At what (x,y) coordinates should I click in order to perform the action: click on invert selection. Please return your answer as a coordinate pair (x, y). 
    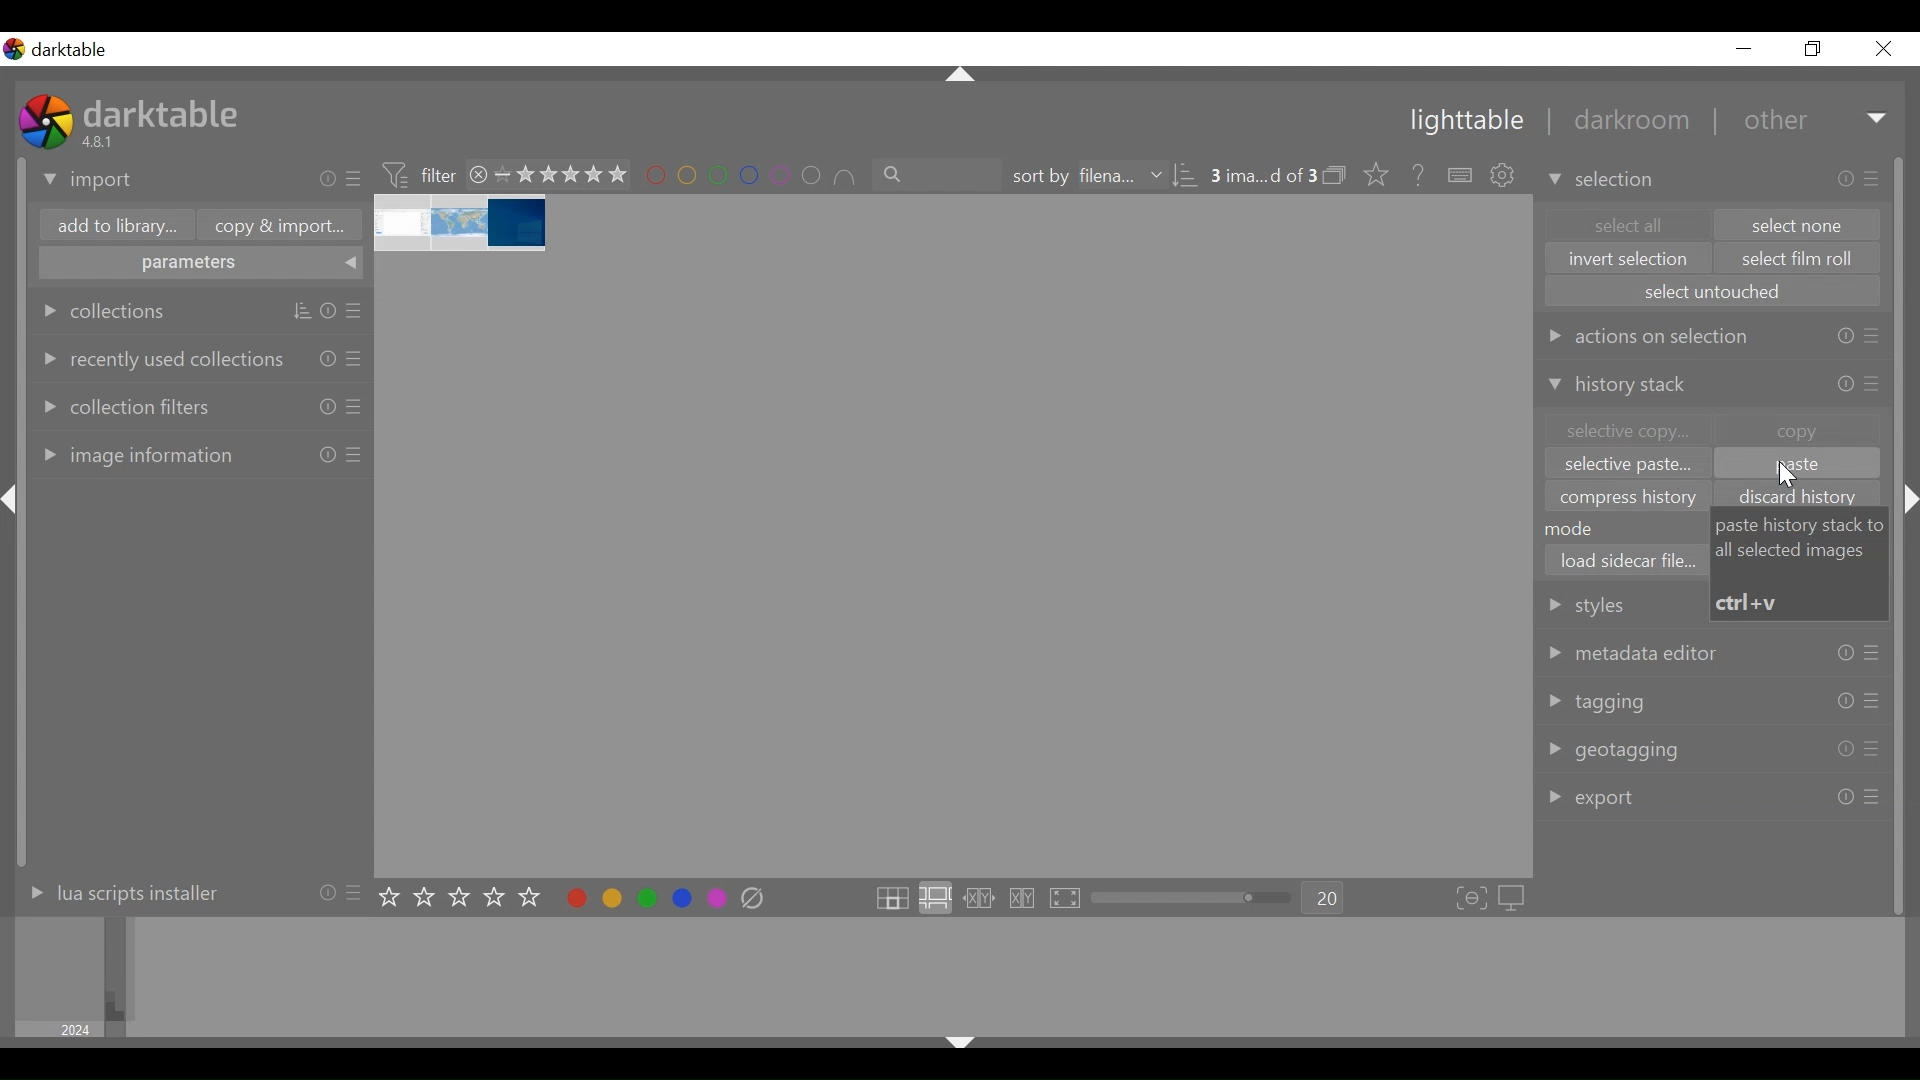
    Looking at the image, I should click on (1629, 259).